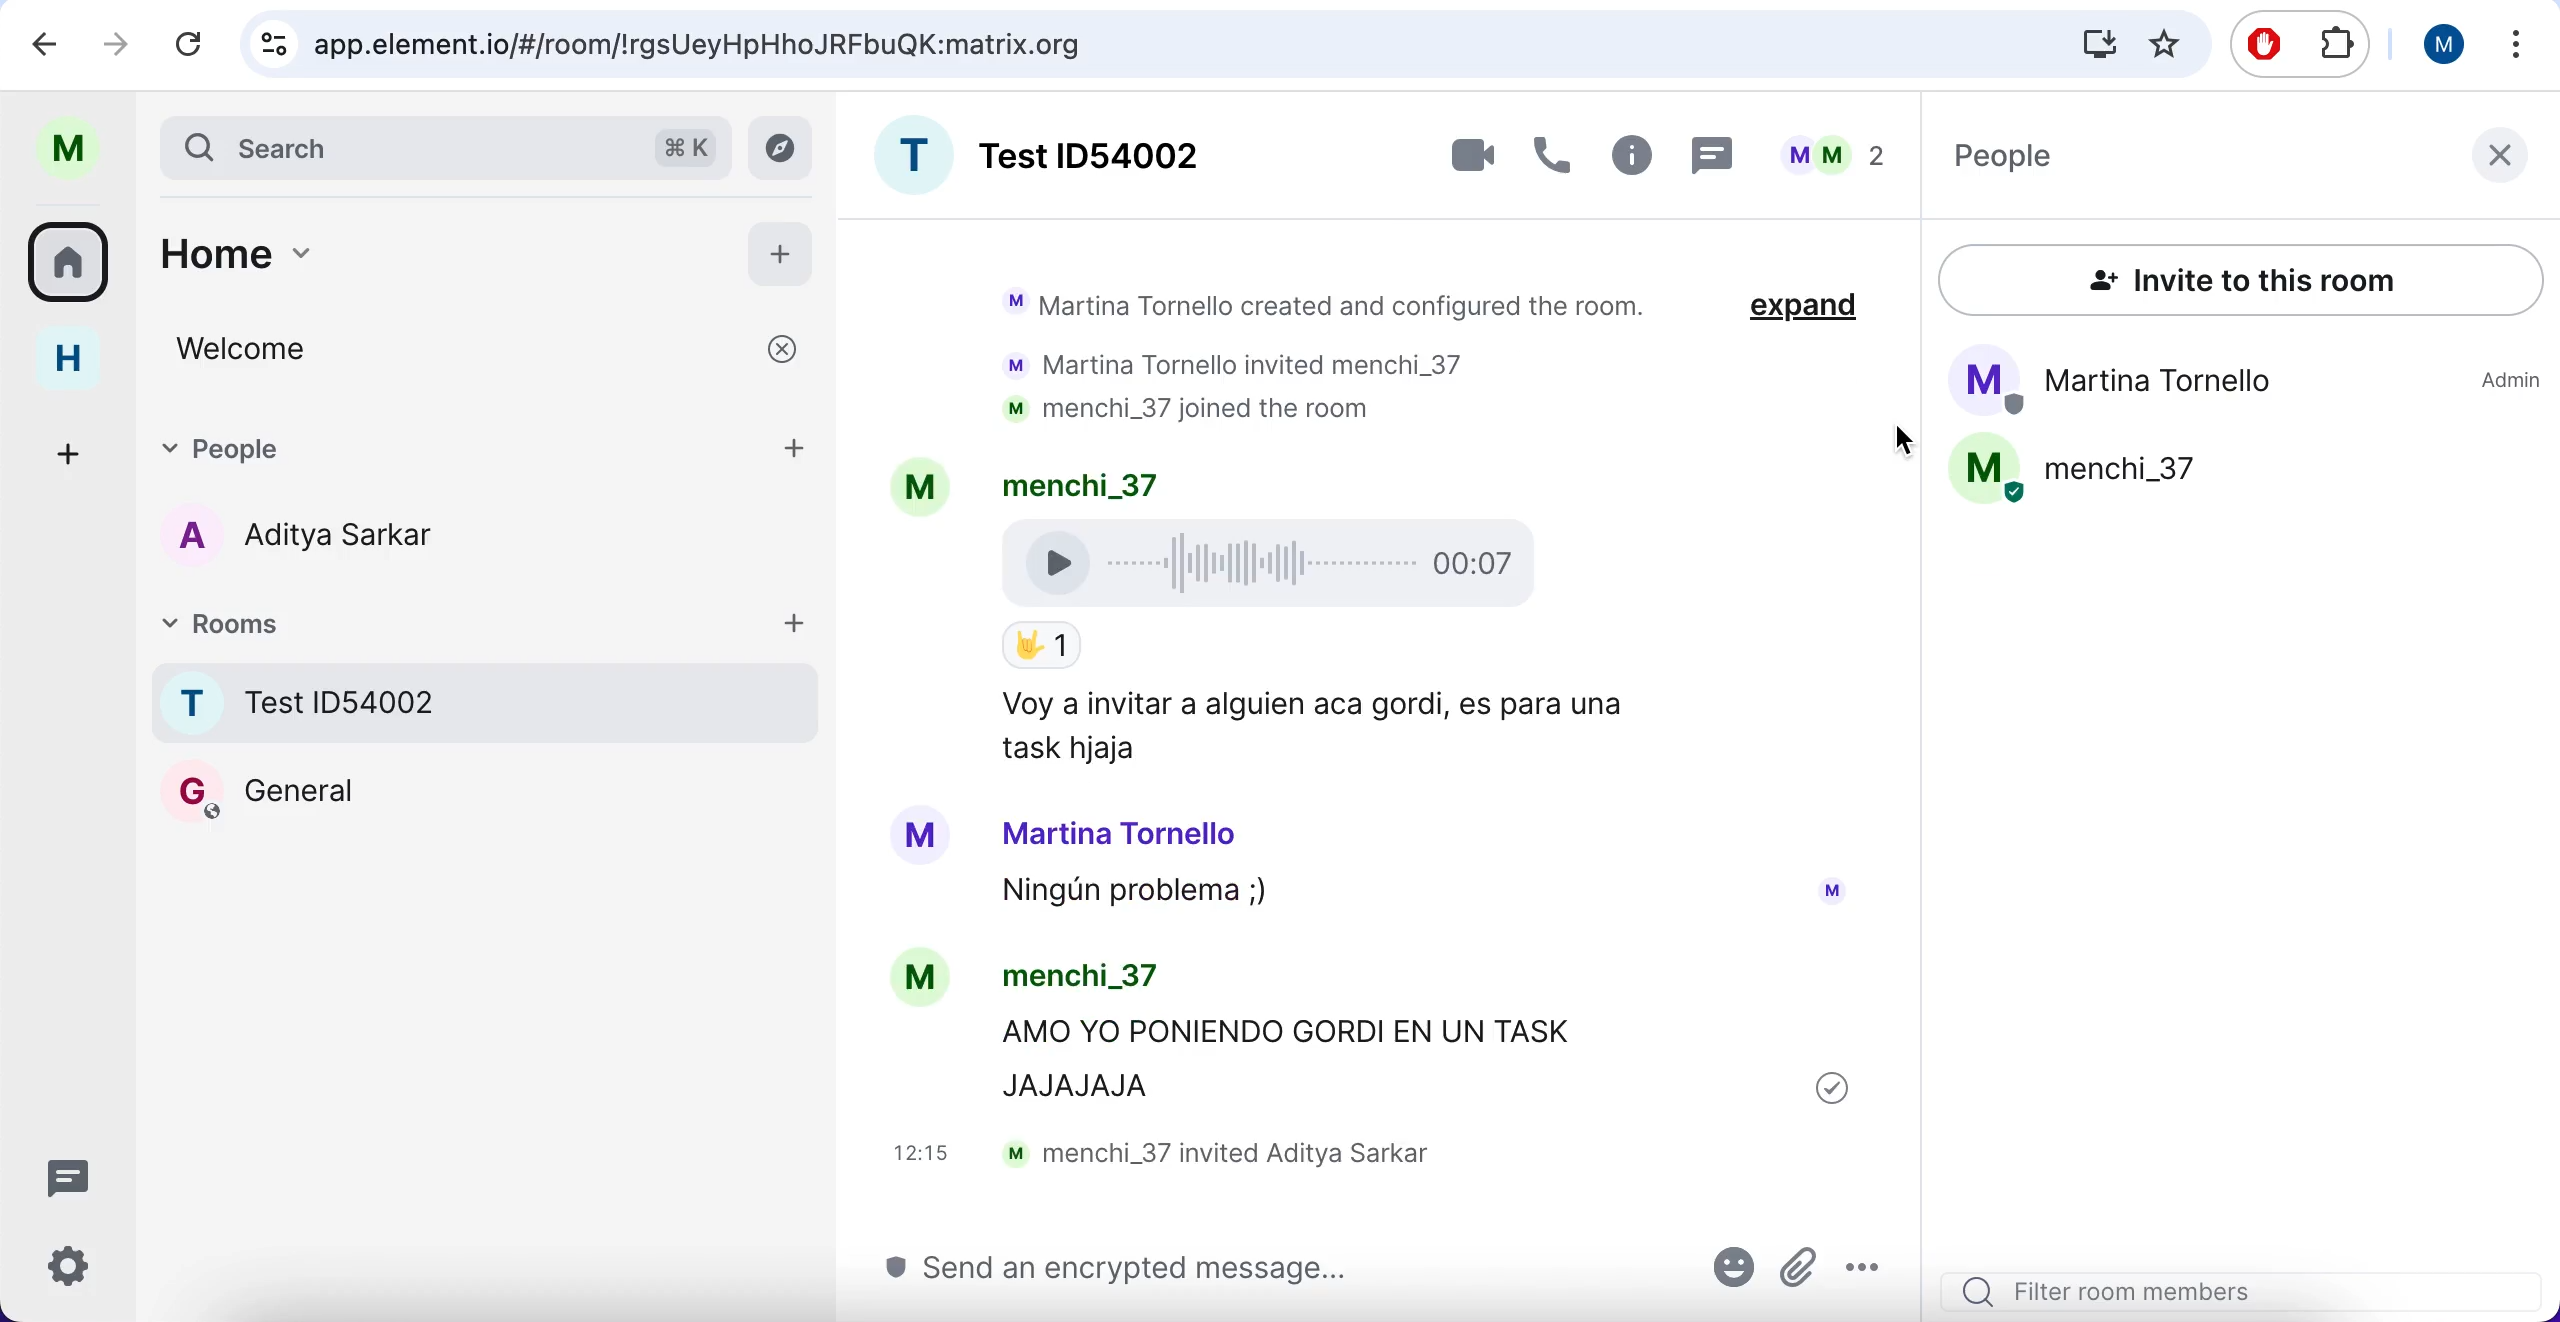 This screenshot has width=2560, height=1322. I want to click on videocall, so click(1464, 157).